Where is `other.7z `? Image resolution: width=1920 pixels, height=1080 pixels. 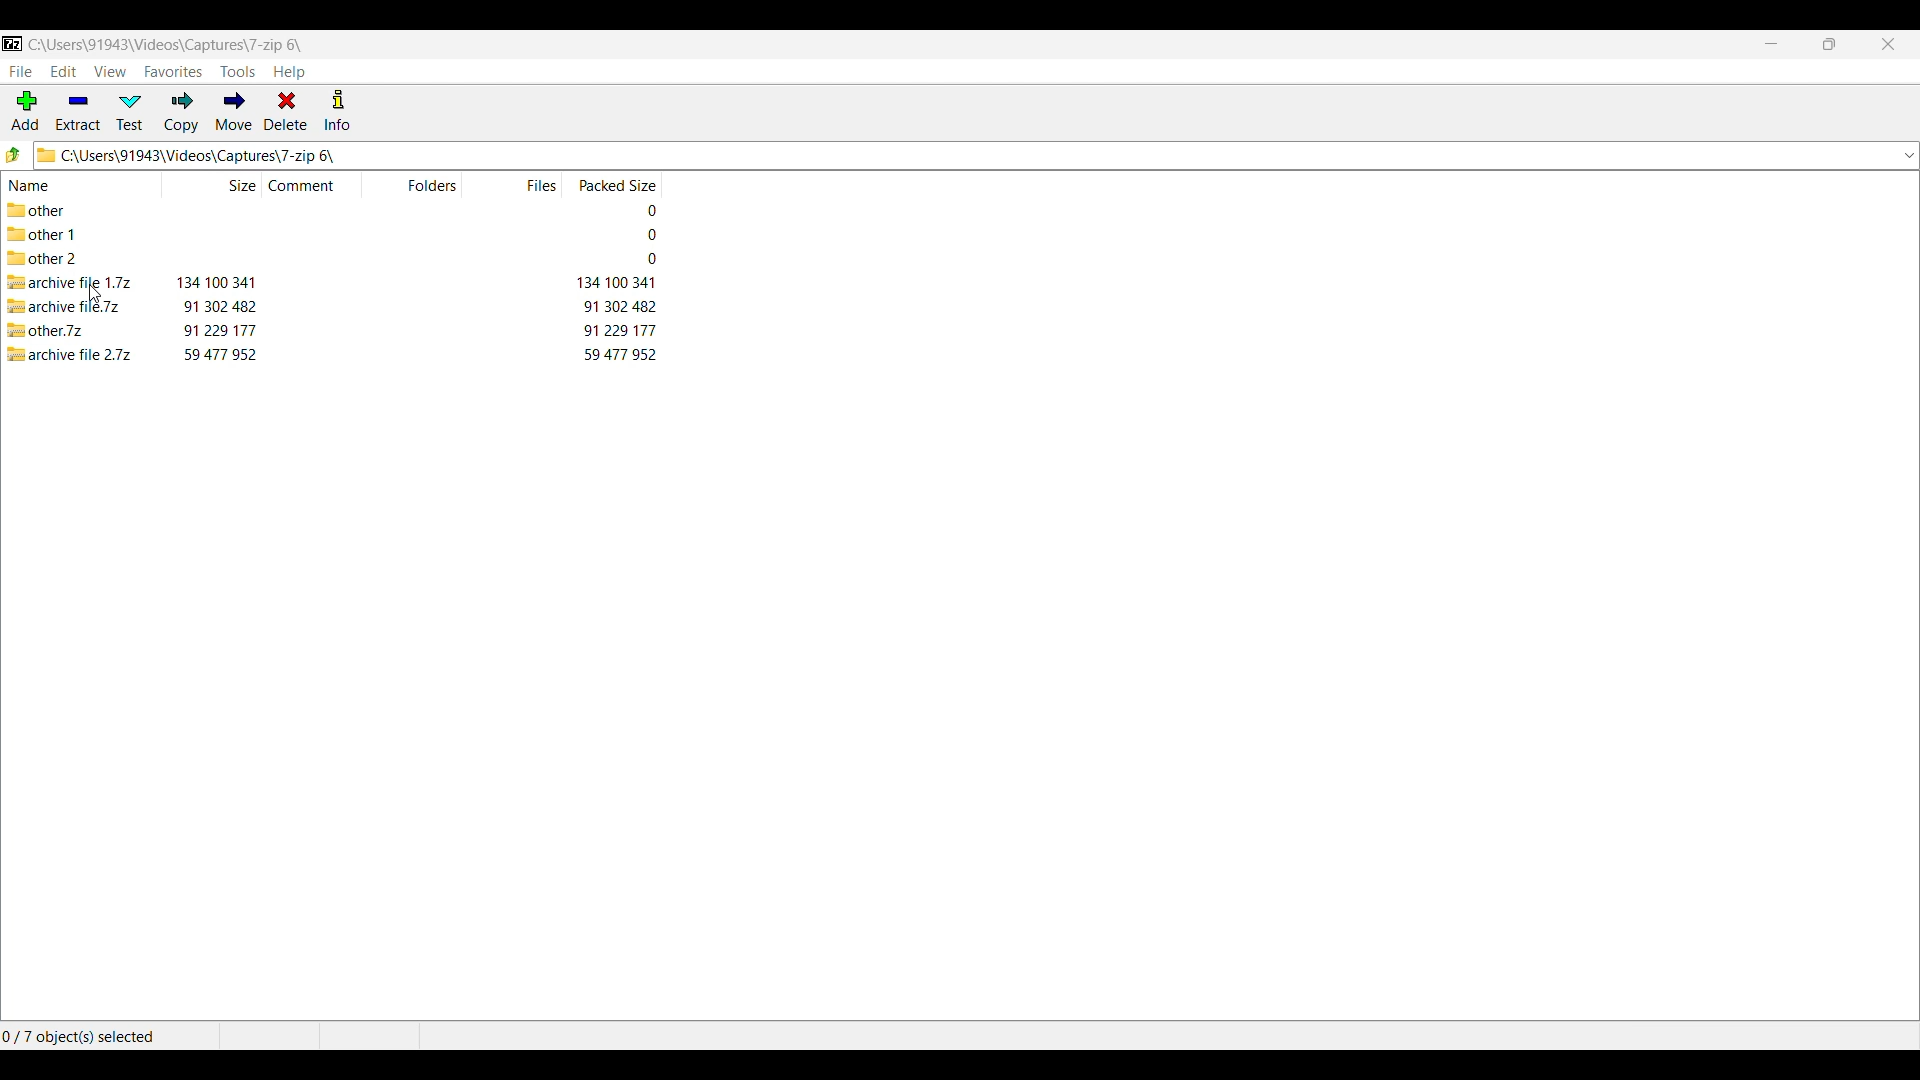 other.7z  is located at coordinates (52, 329).